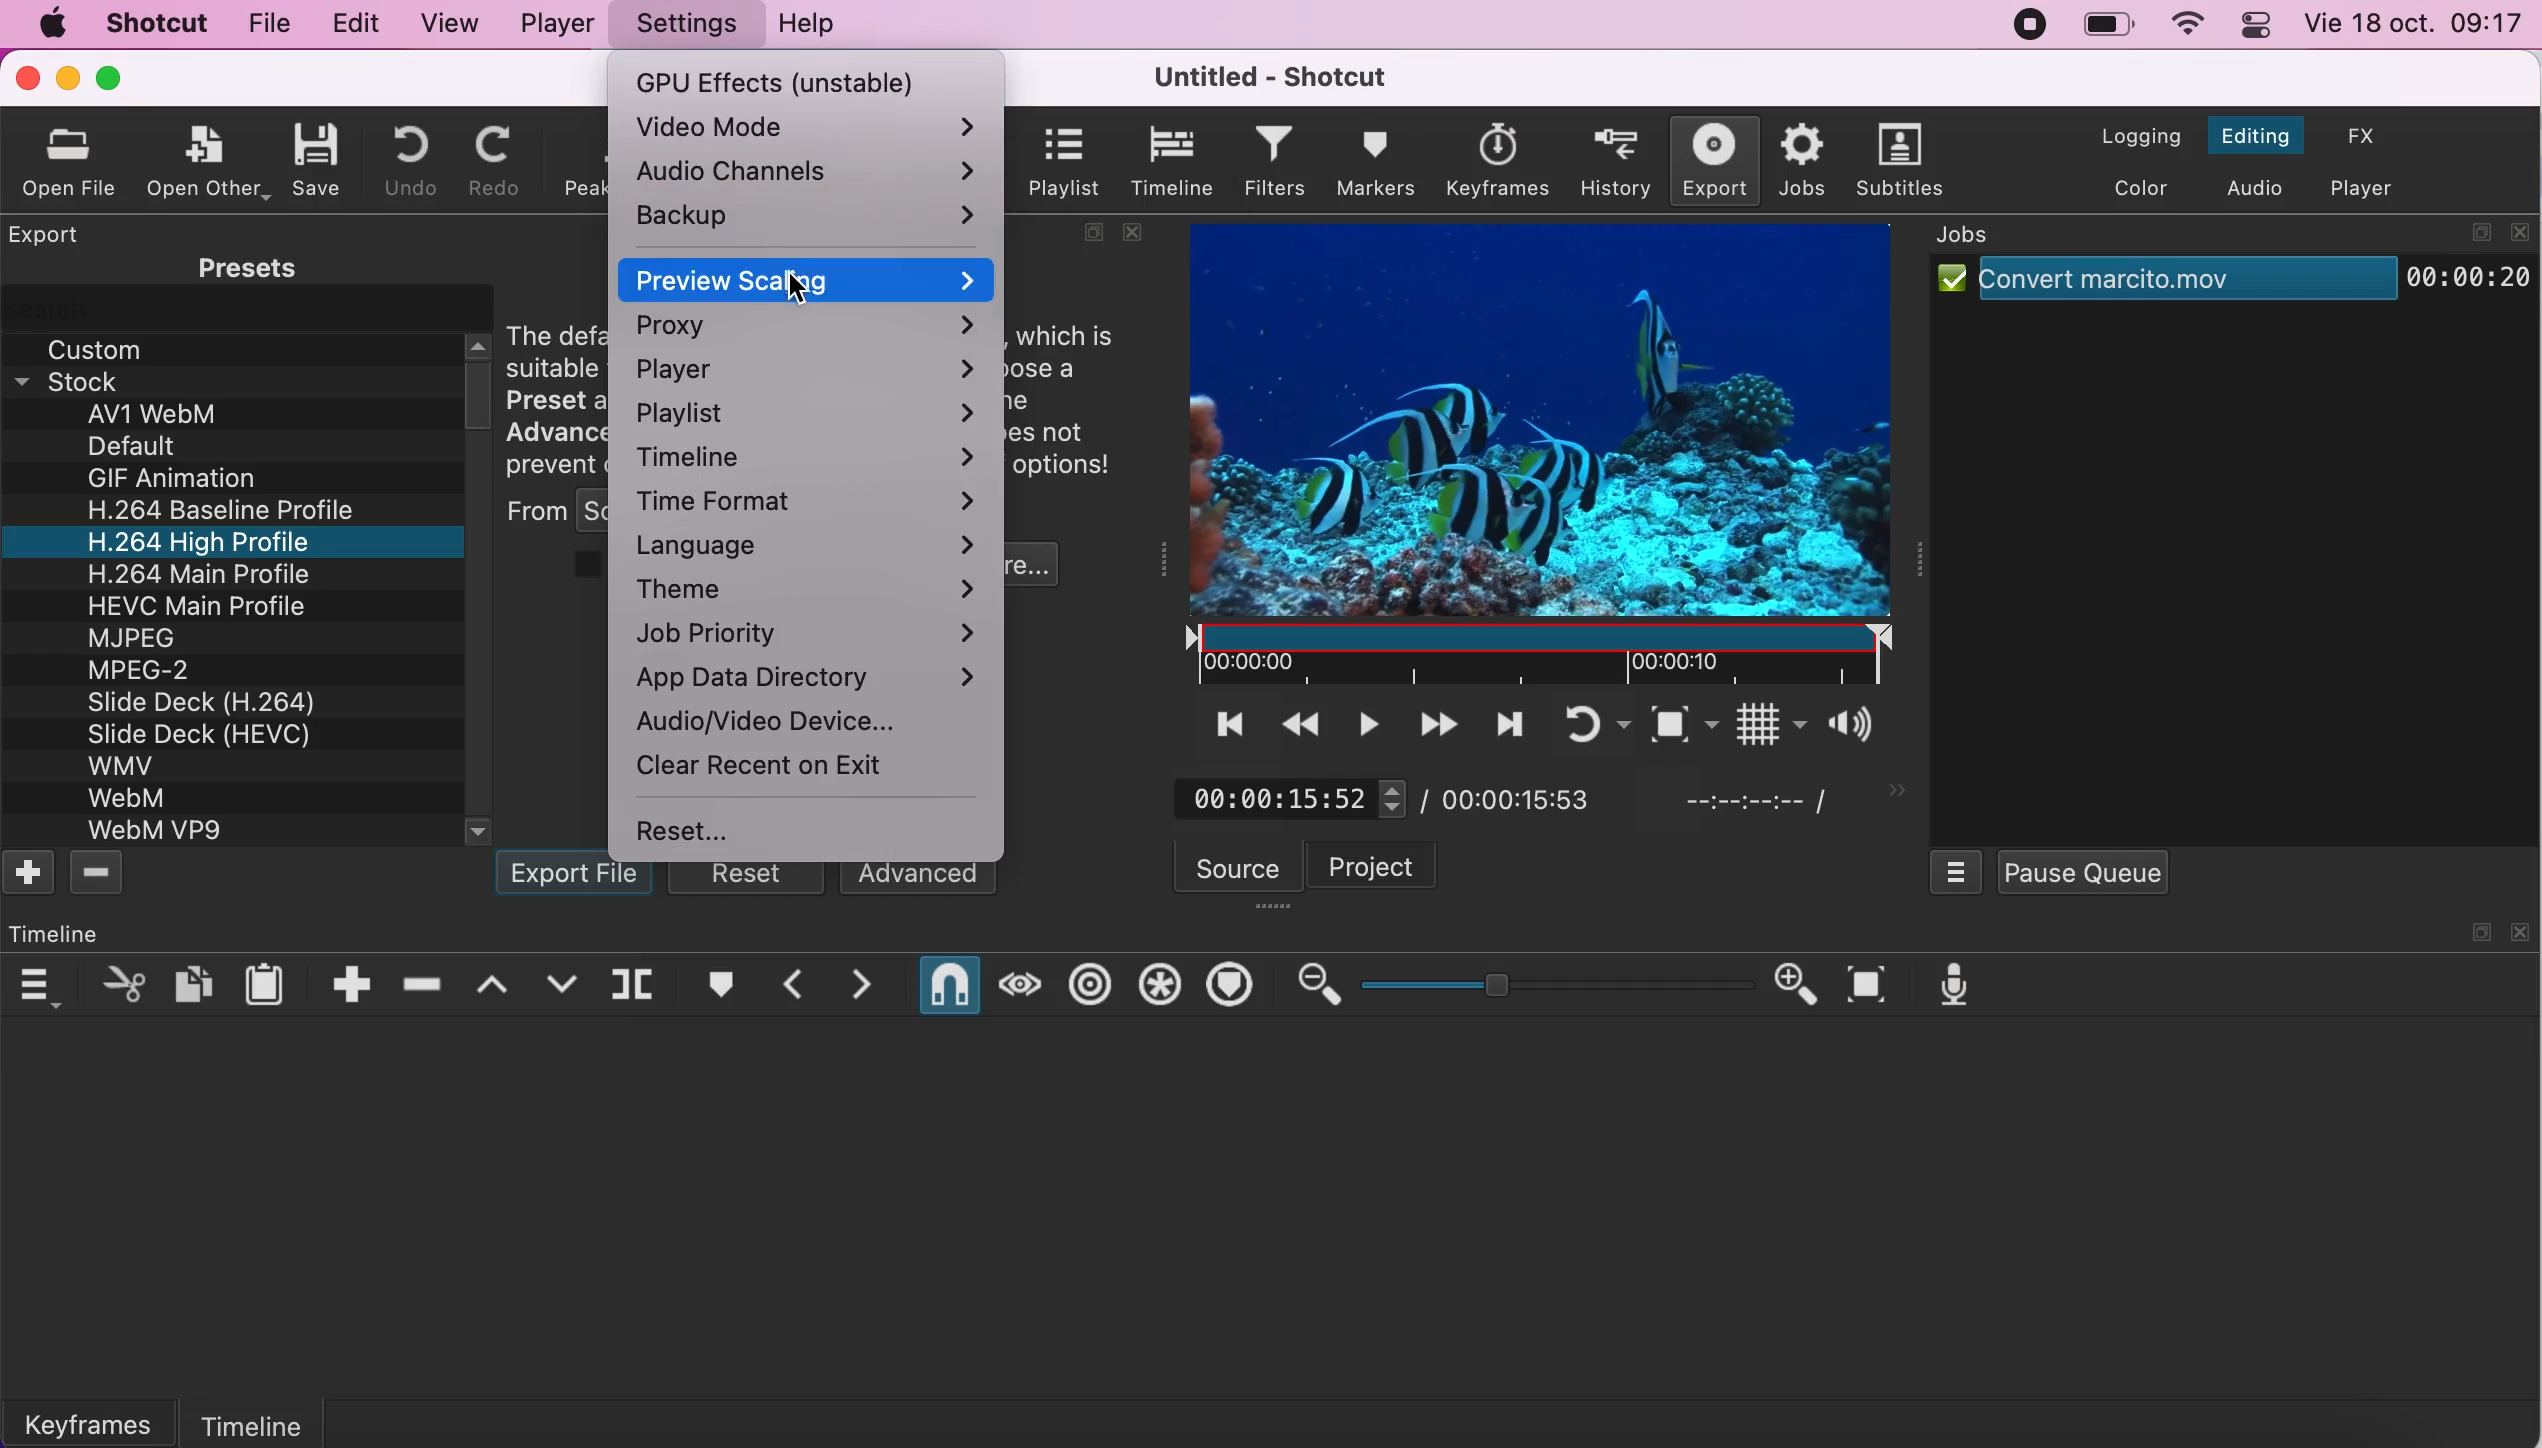 This screenshot has width=2542, height=1448. What do you see at coordinates (70, 77) in the screenshot?
I see `minimize` at bounding box center [70, 77].